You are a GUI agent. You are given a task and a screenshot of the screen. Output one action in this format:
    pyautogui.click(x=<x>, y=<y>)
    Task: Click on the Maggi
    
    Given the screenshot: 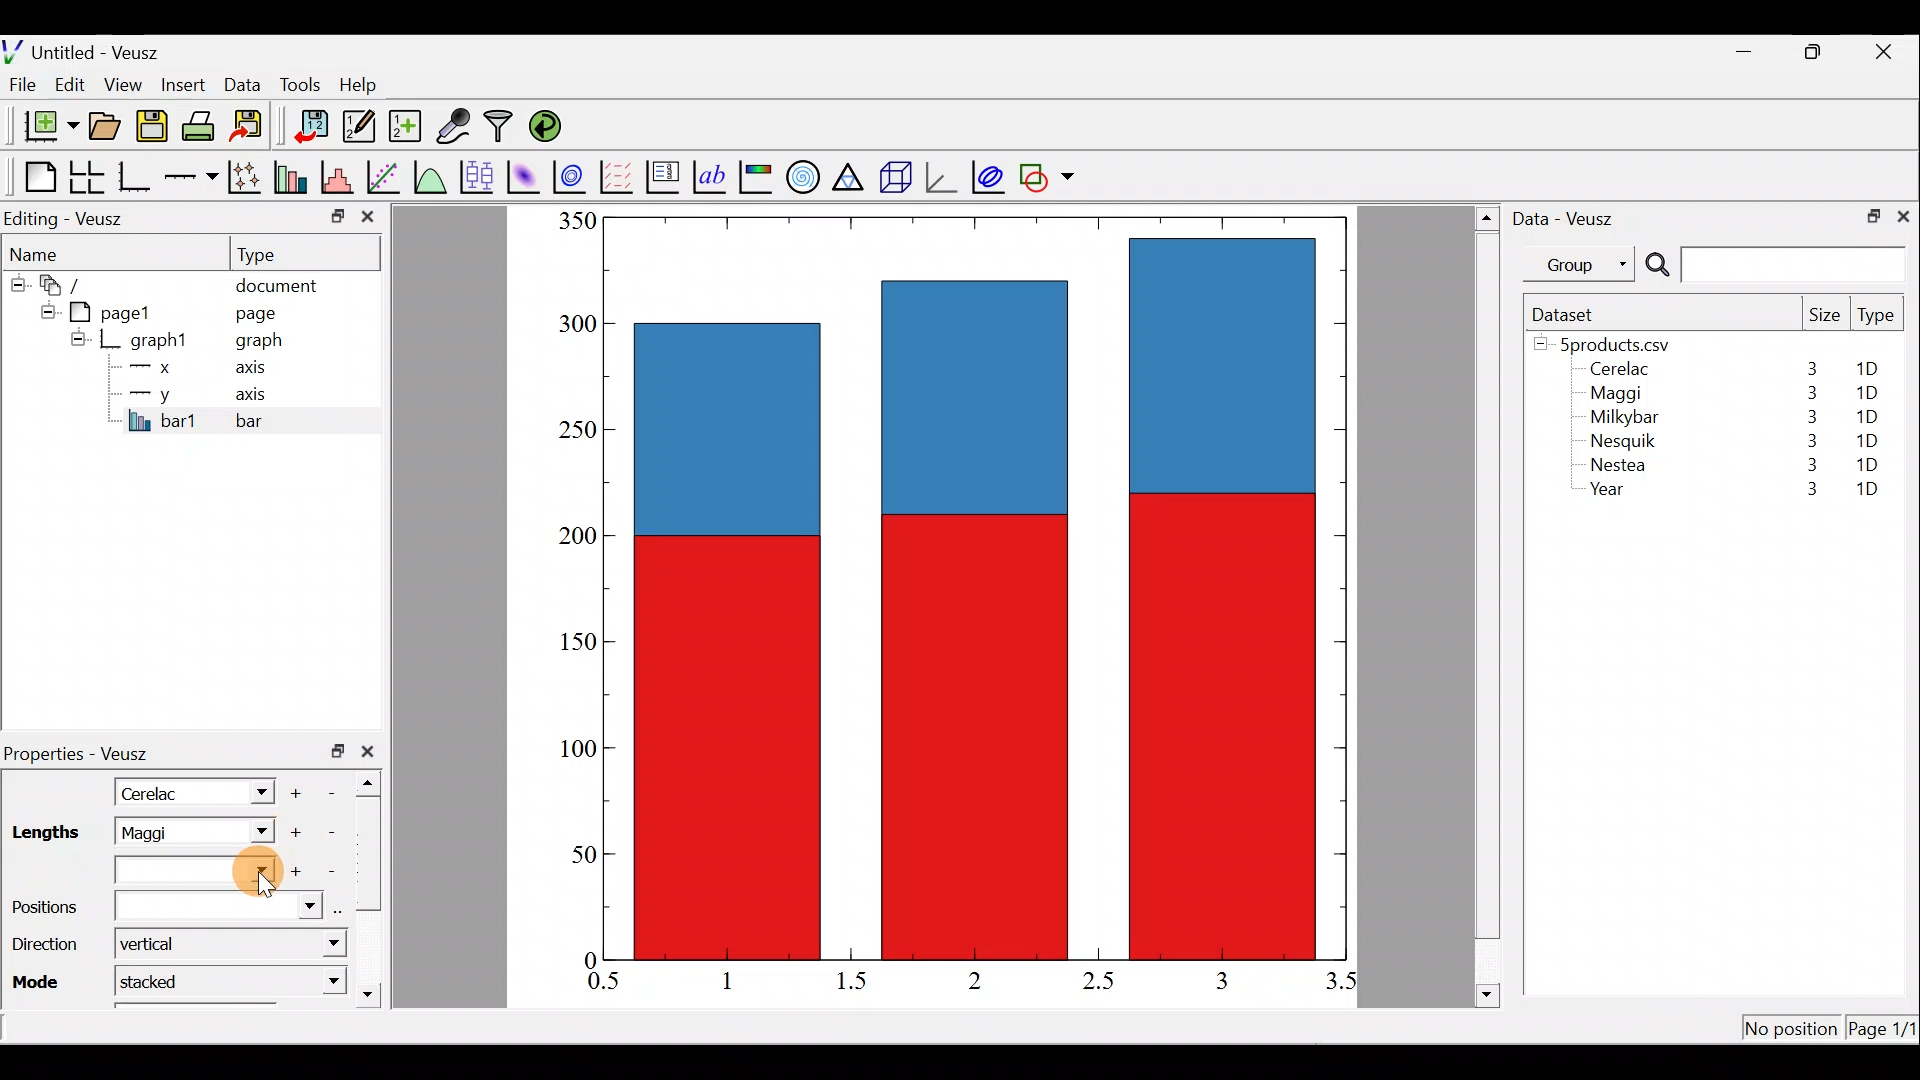 What is the action you would take?
    pyautogui.click(x=168, y=832)
    